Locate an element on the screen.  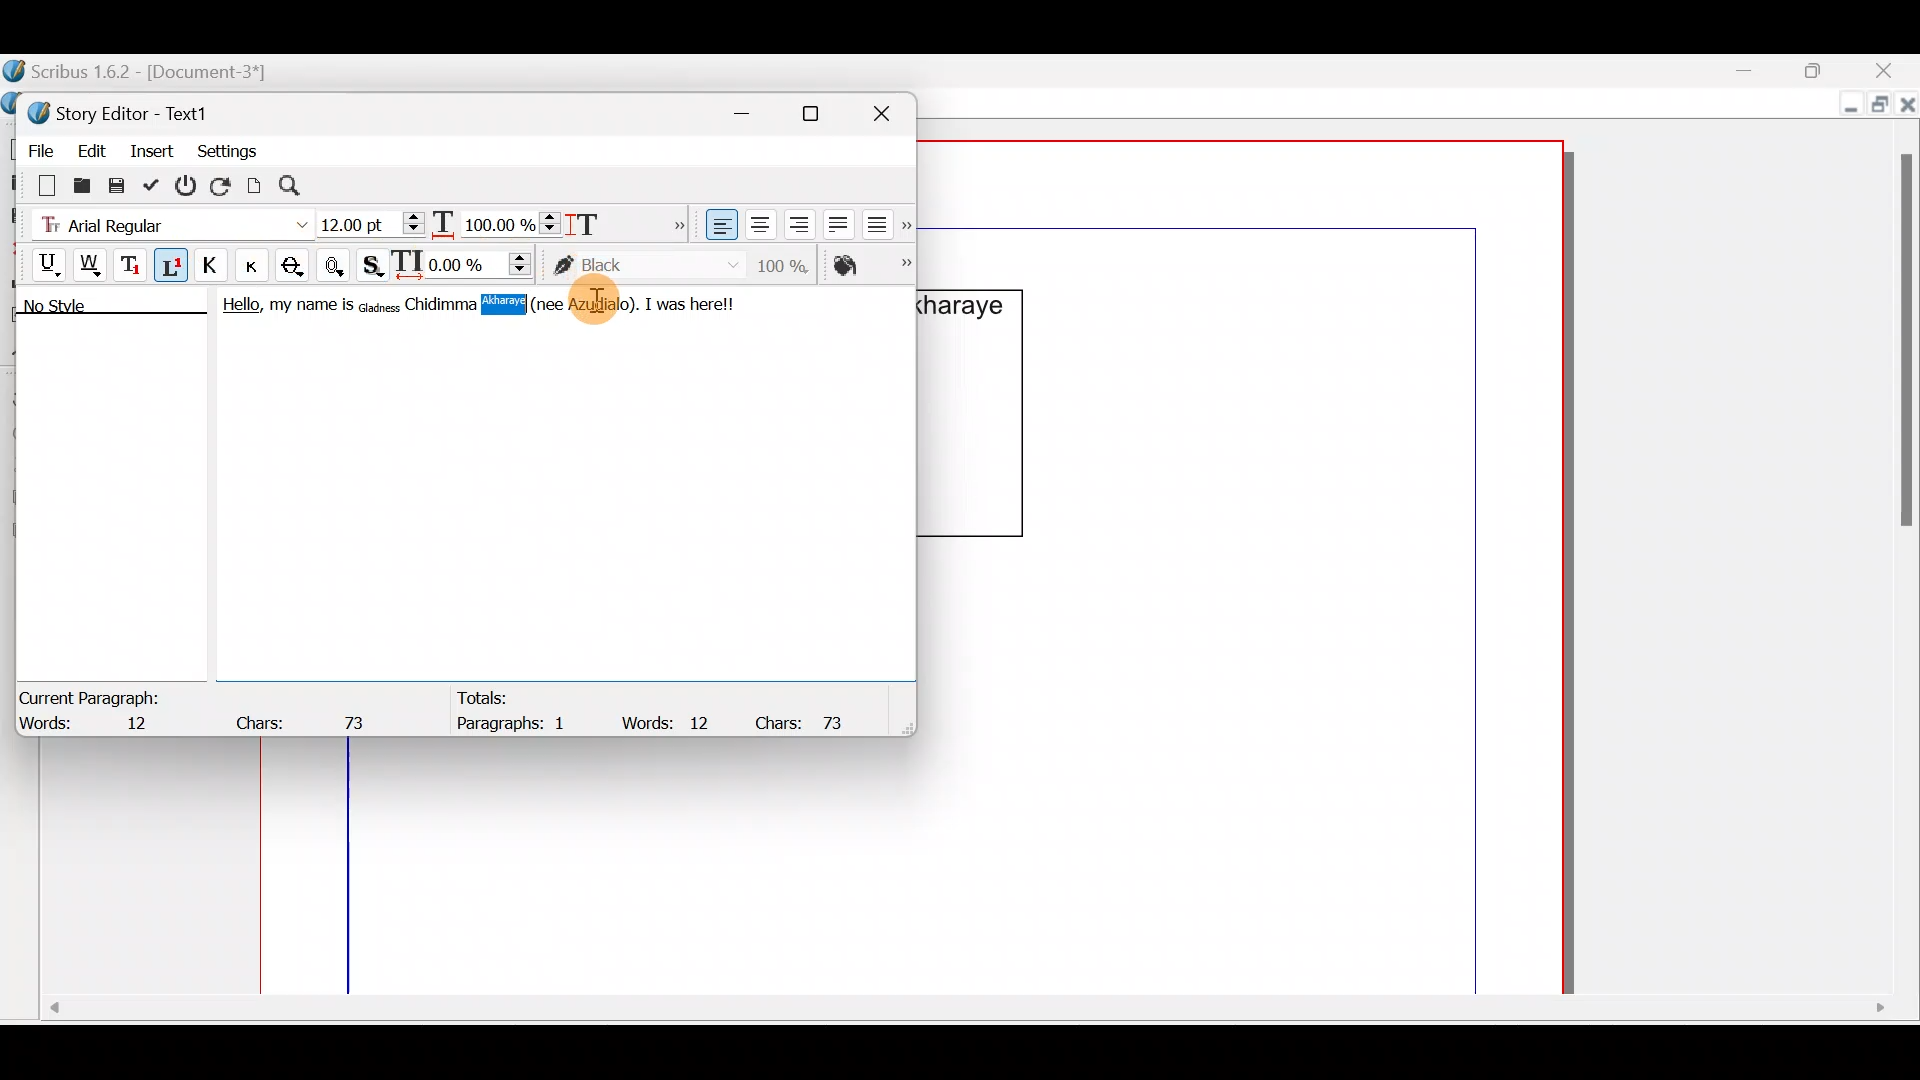
Chidimma is located at coordinates (442, 305).